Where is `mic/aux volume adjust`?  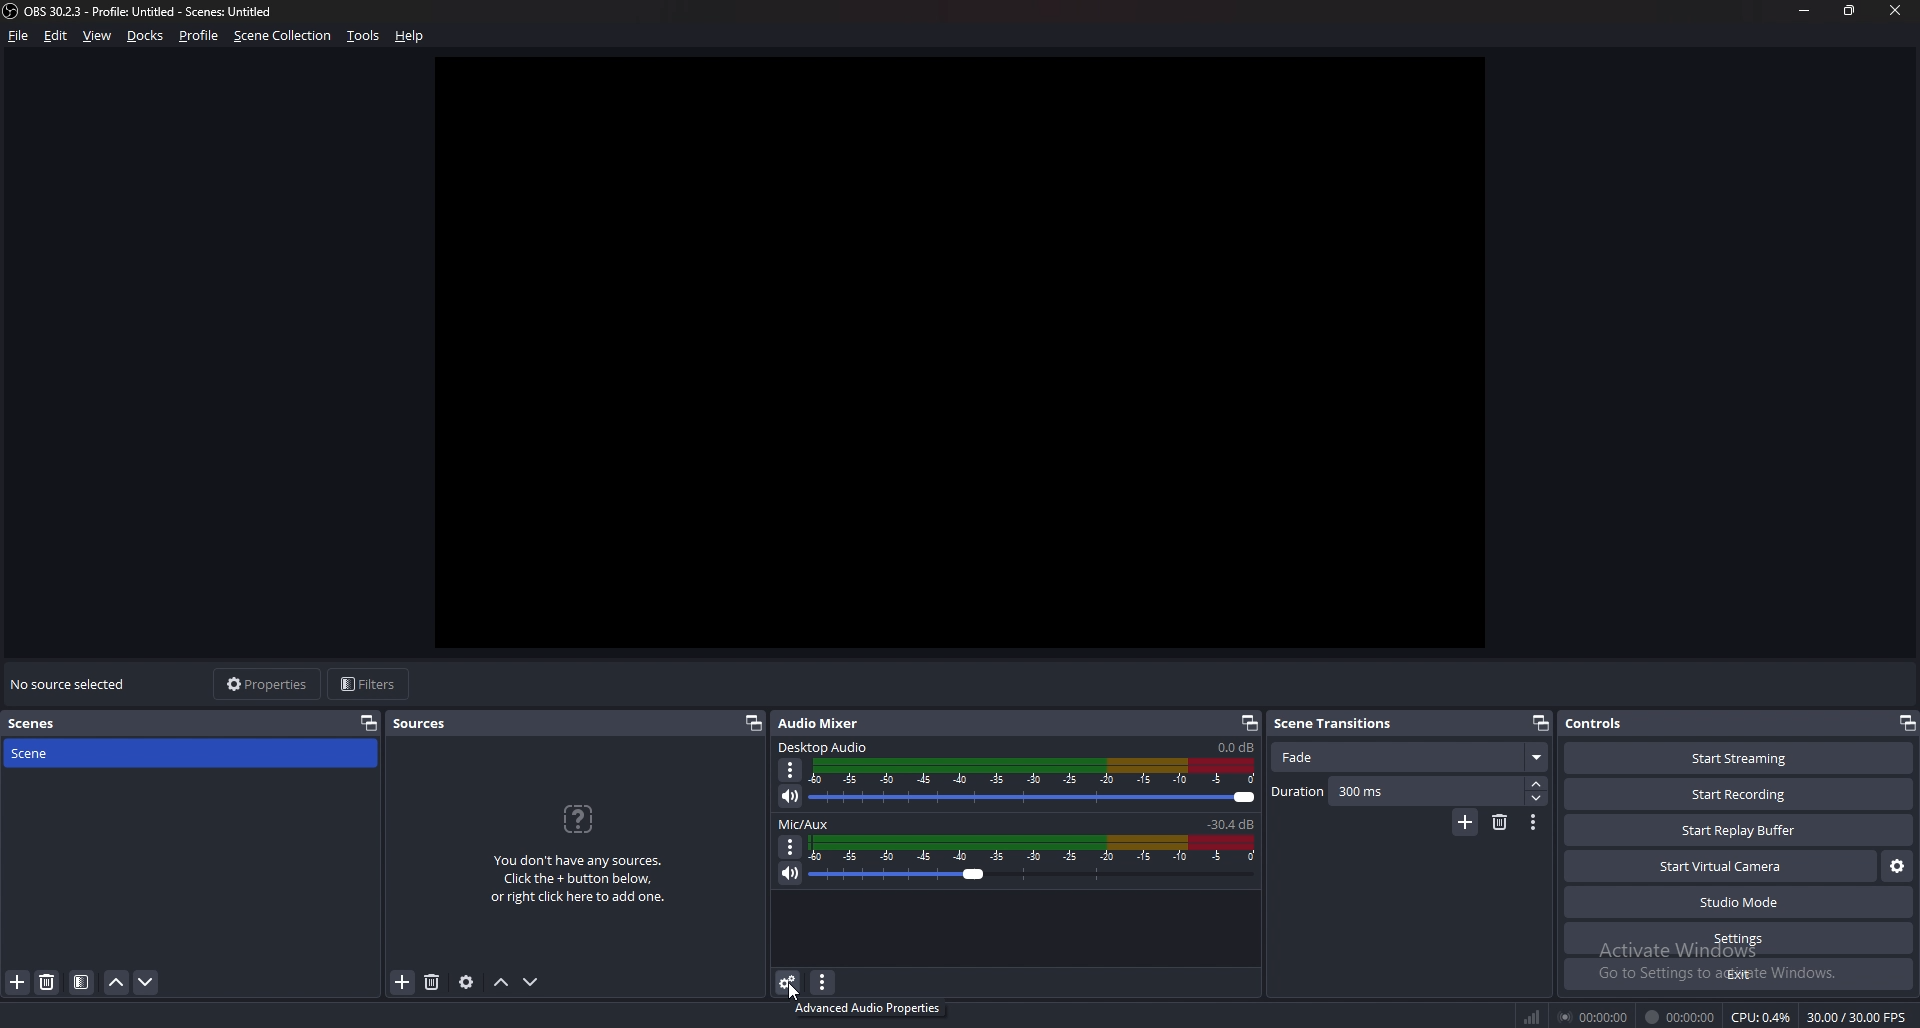 mic/aux volume adjust is located at coordinates (1035, 860).